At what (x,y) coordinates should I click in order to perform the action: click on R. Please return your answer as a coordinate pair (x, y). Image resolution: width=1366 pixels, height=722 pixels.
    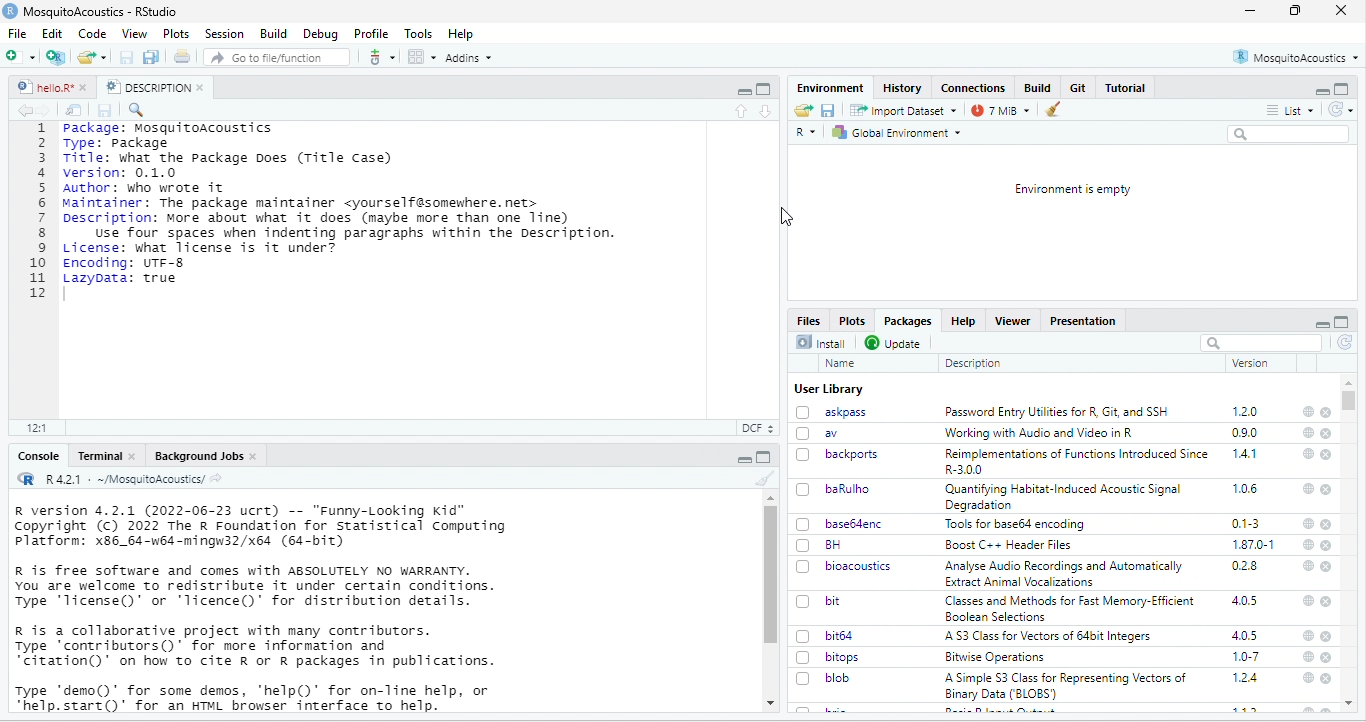
    Looking at the image, I should click on (806, 134).